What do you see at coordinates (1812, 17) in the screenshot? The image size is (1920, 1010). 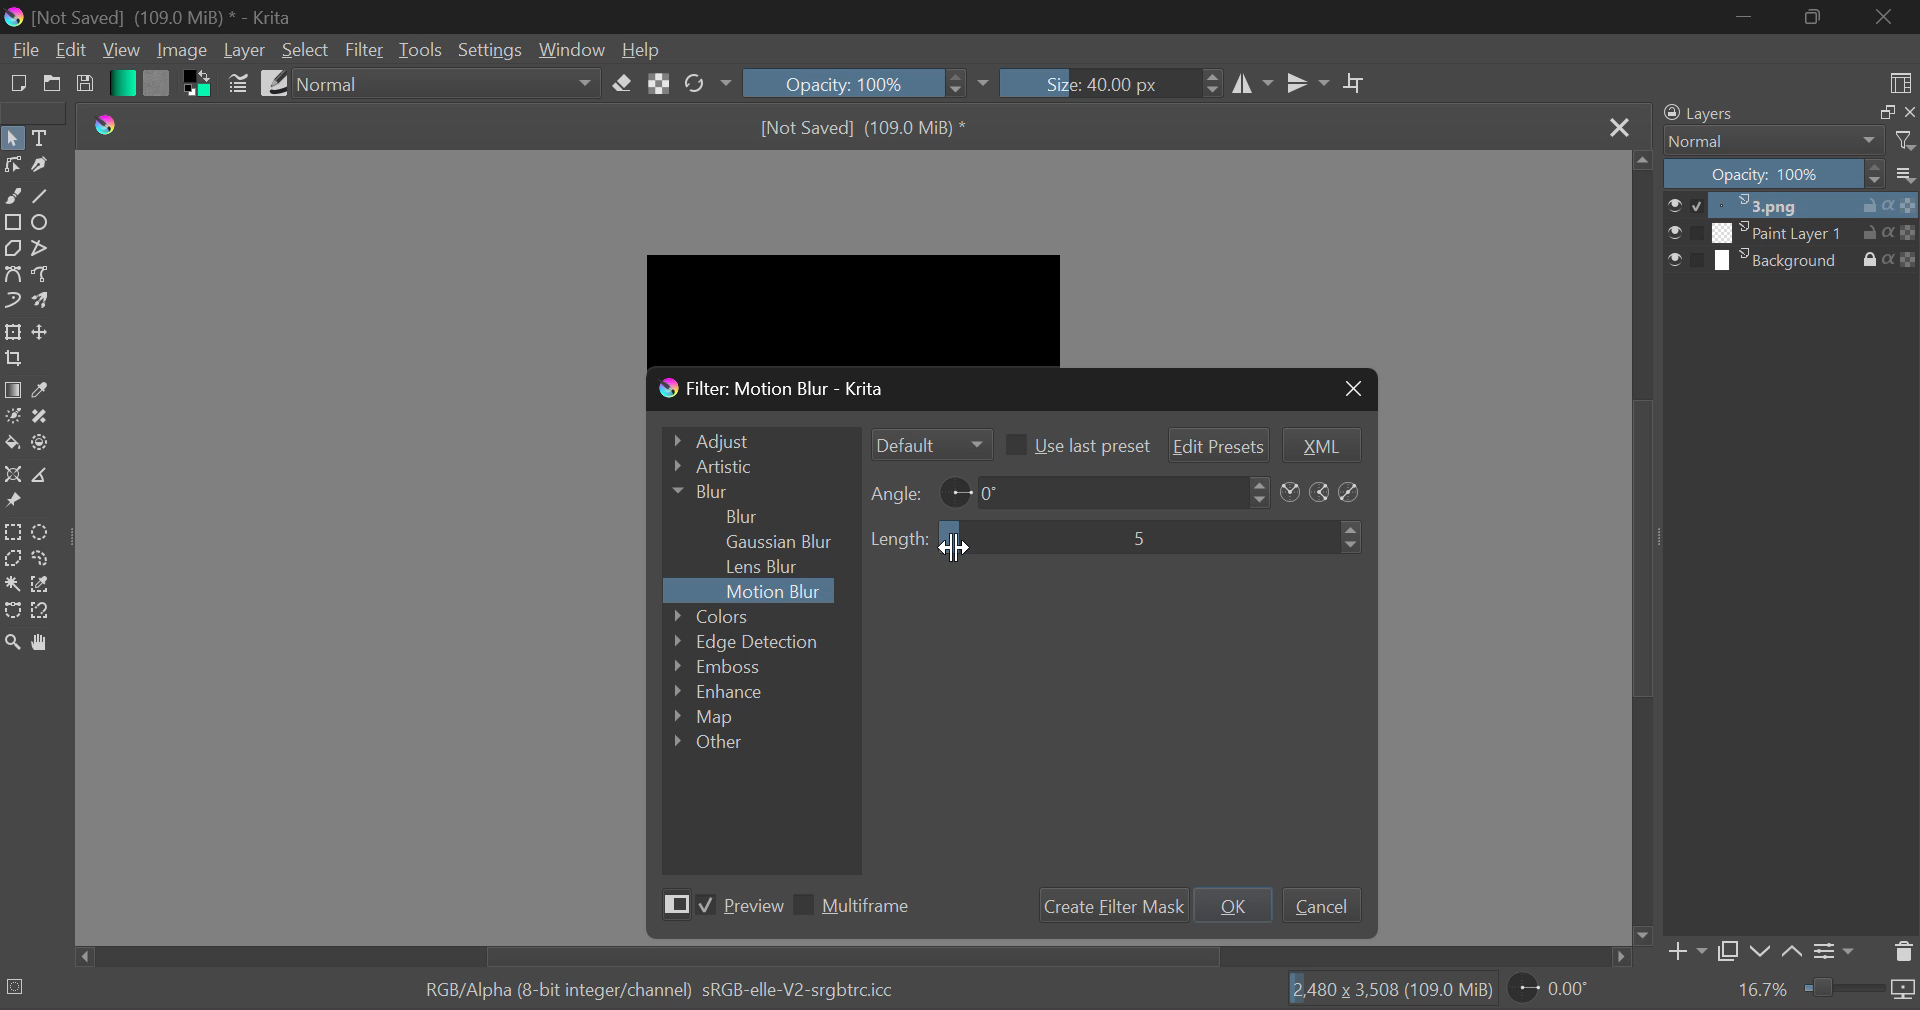 I see `Minimize` at bounding box center [1812, 17].